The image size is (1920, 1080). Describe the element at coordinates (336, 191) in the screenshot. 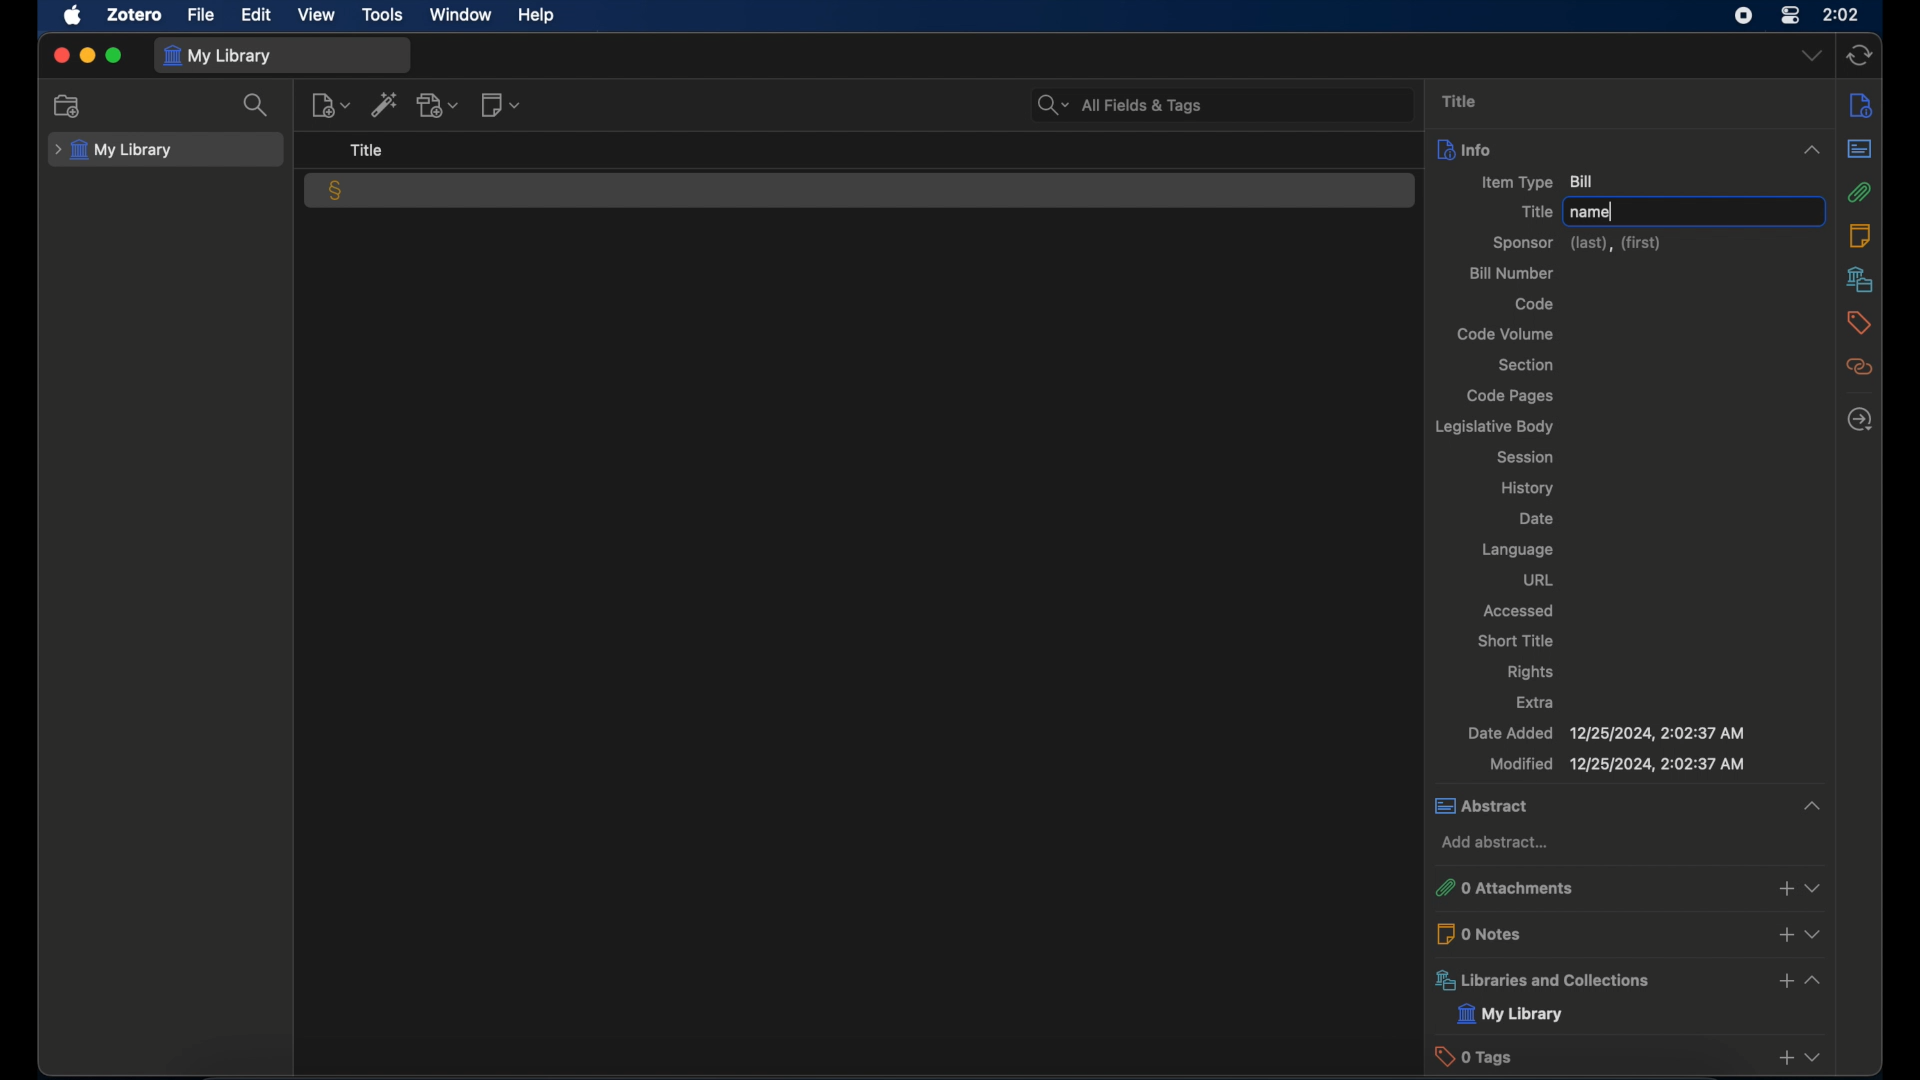

I see `bill` at that location.